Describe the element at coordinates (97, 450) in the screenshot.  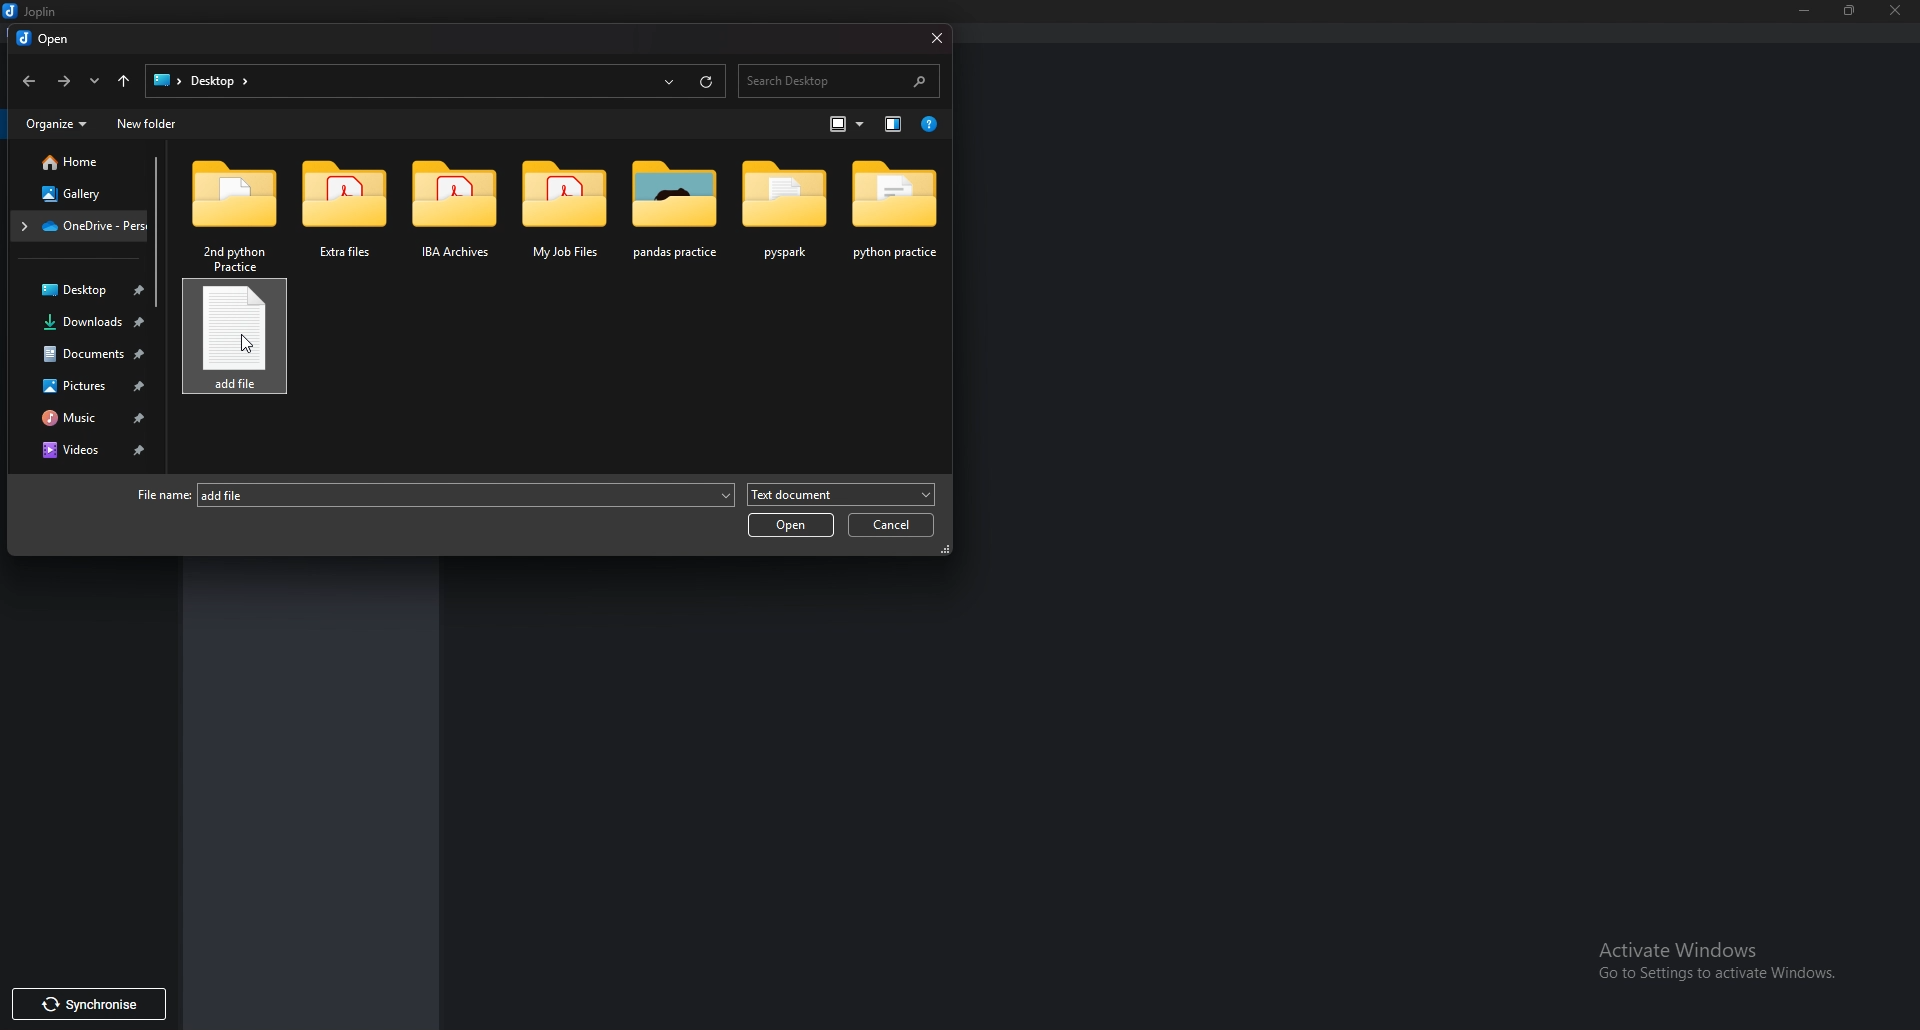
I see `Videos` at that location.